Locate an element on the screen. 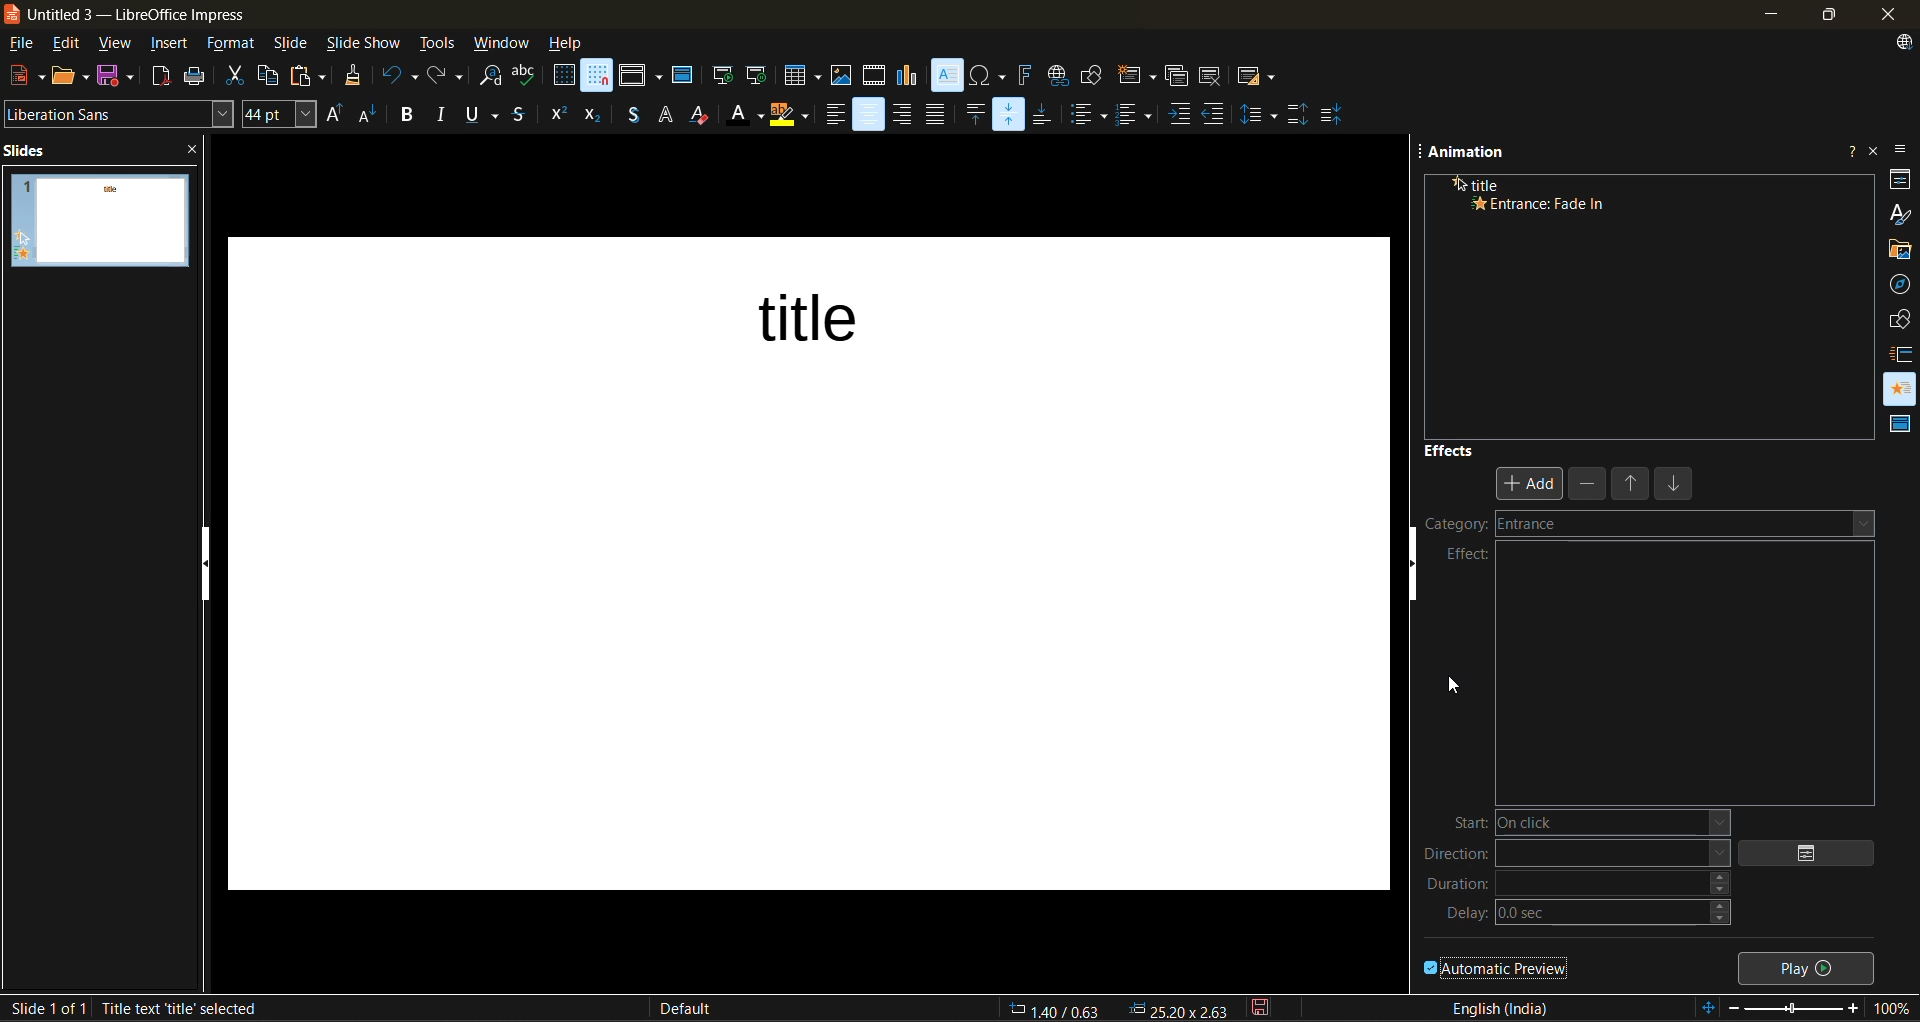 The image size is (1920, 1022). automatic preview is located at coordinates (1497, 967).